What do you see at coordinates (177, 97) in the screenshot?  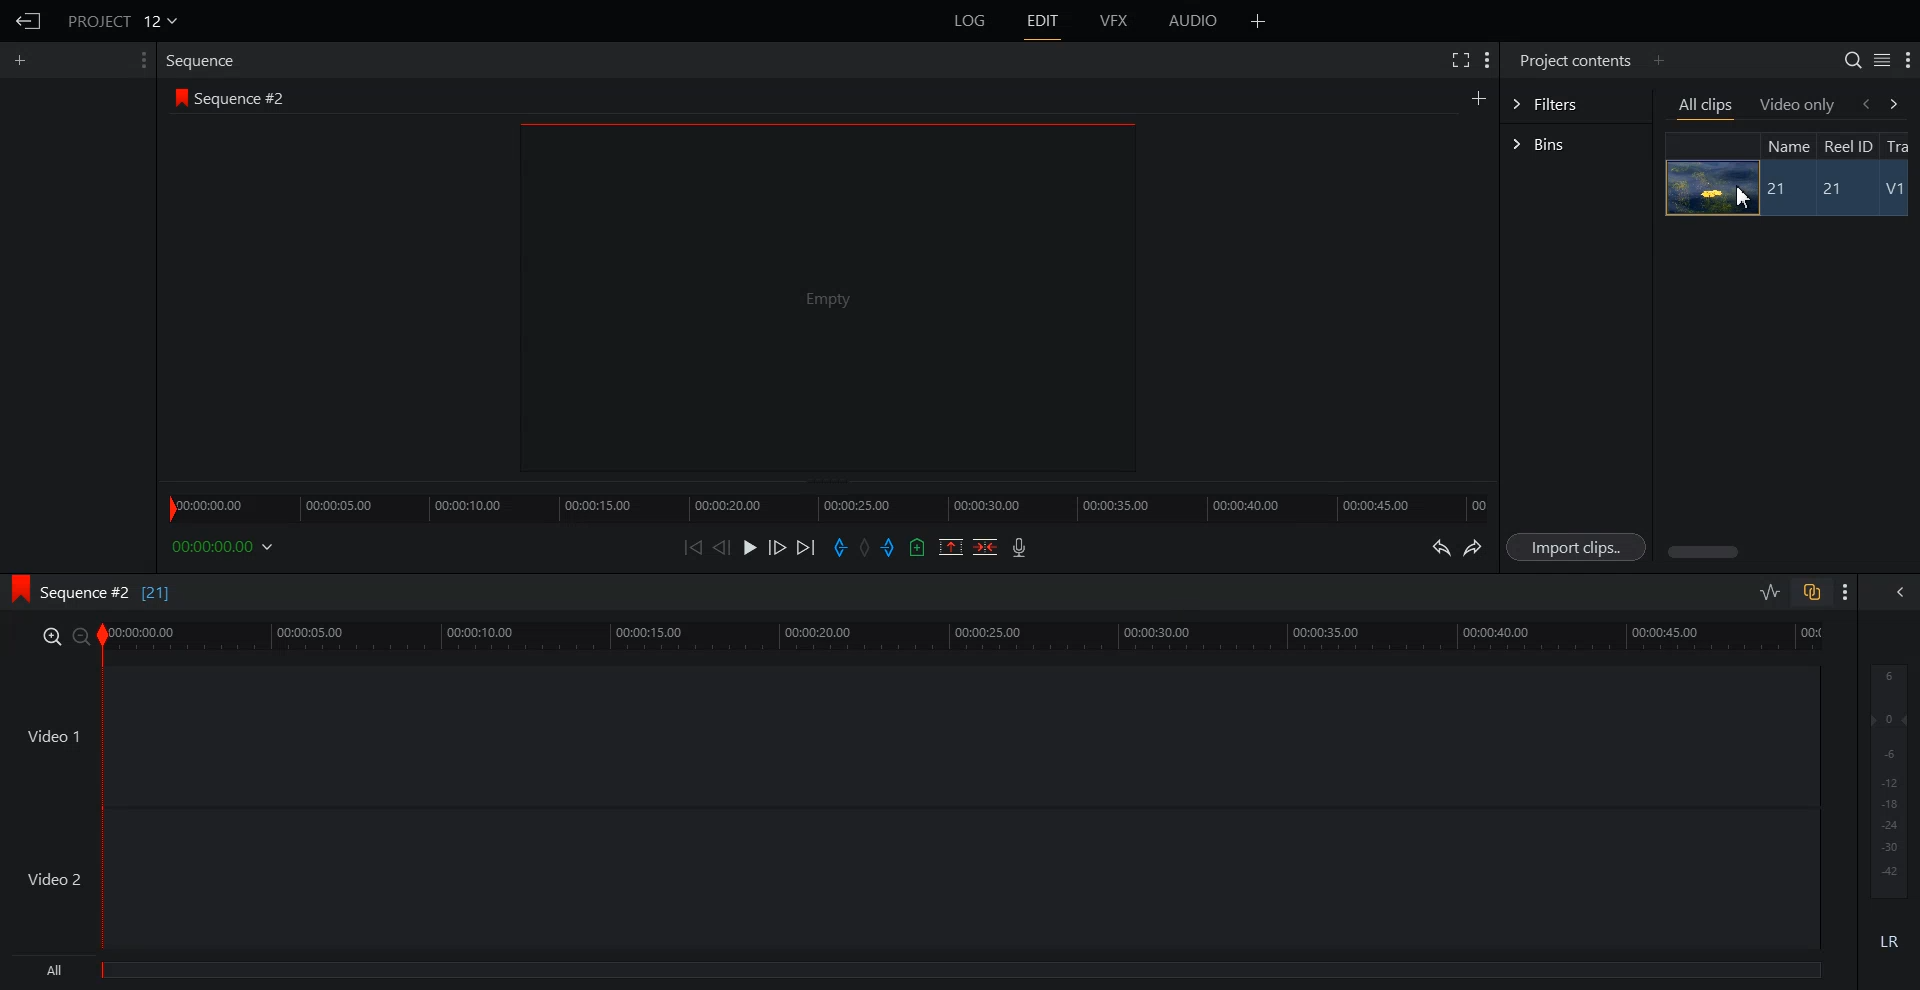 I see `logo` at bounding box center [177, 97].